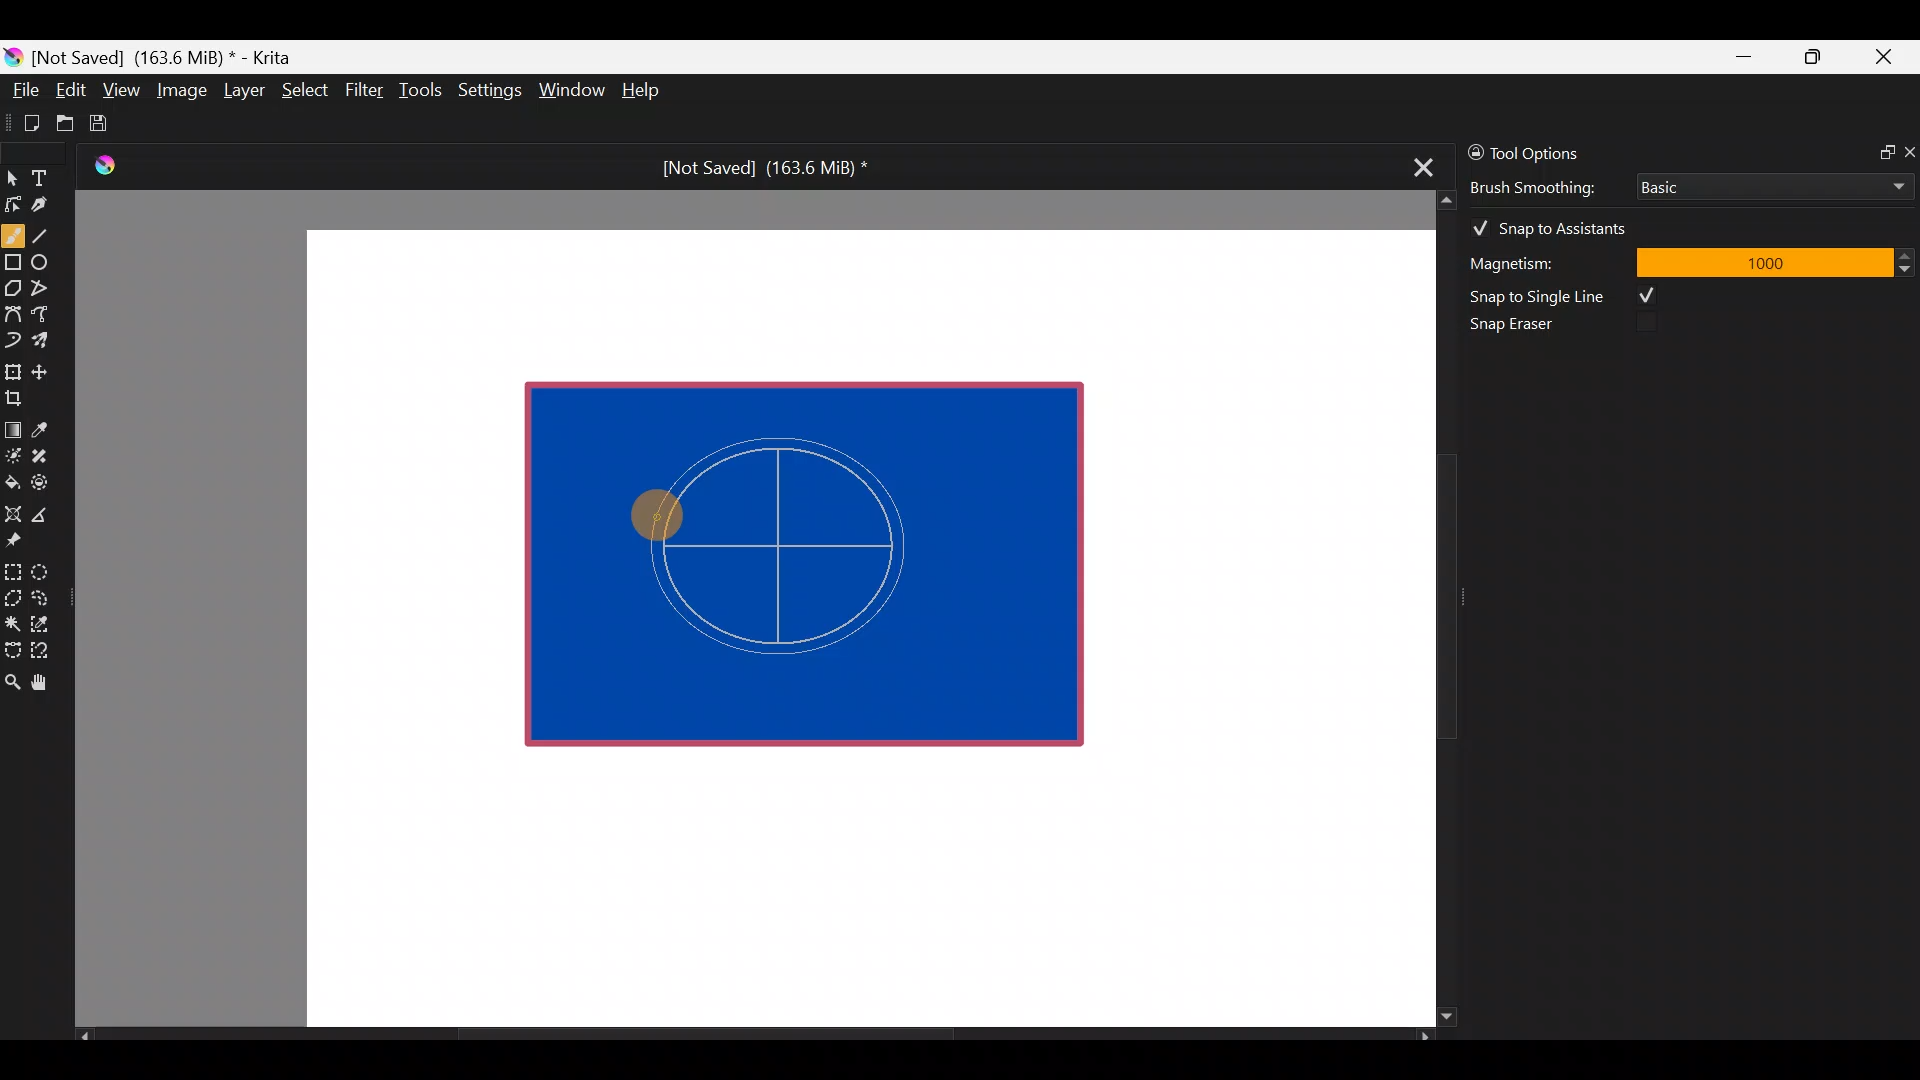  What do you see at coordinates (1908, 255) in the screenshot?
I see `Increase` at bounding box center [1908, 255].